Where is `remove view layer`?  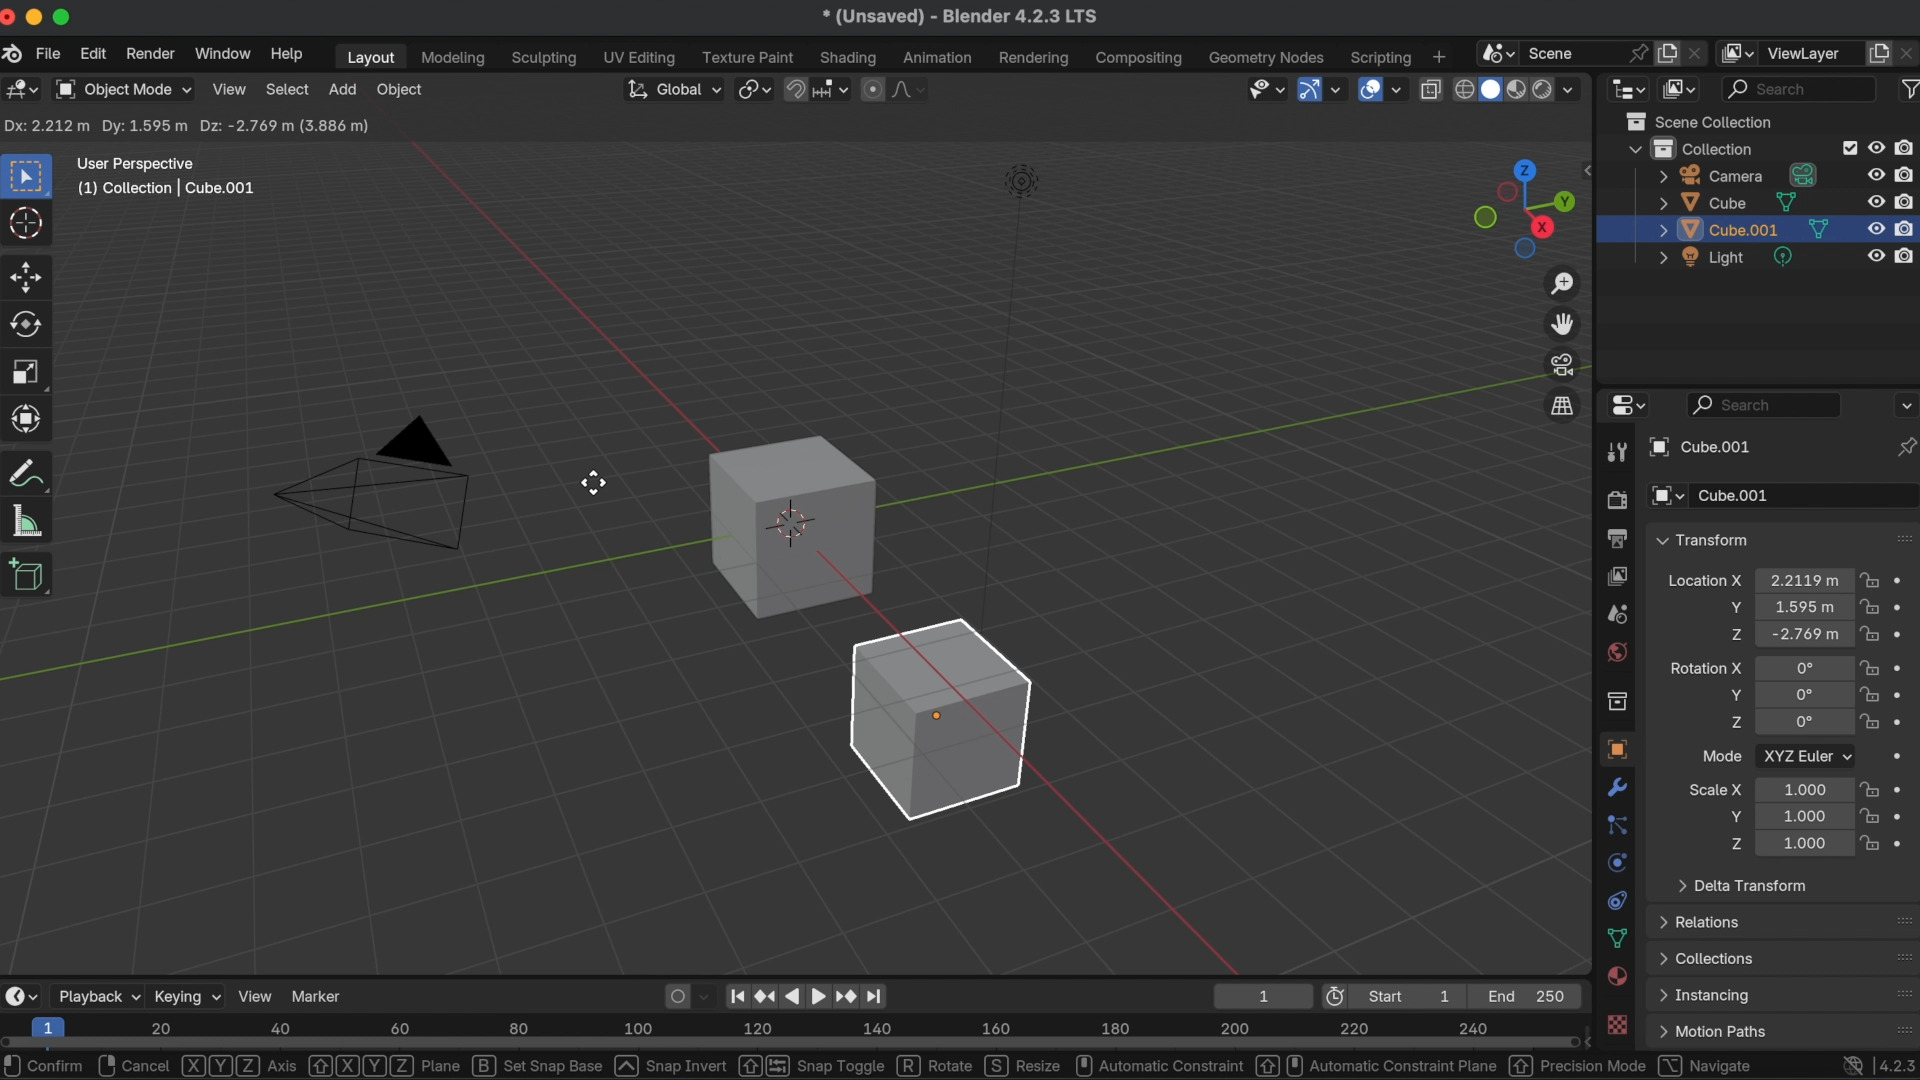 remove view layer is located at coordinates (1908, 52).